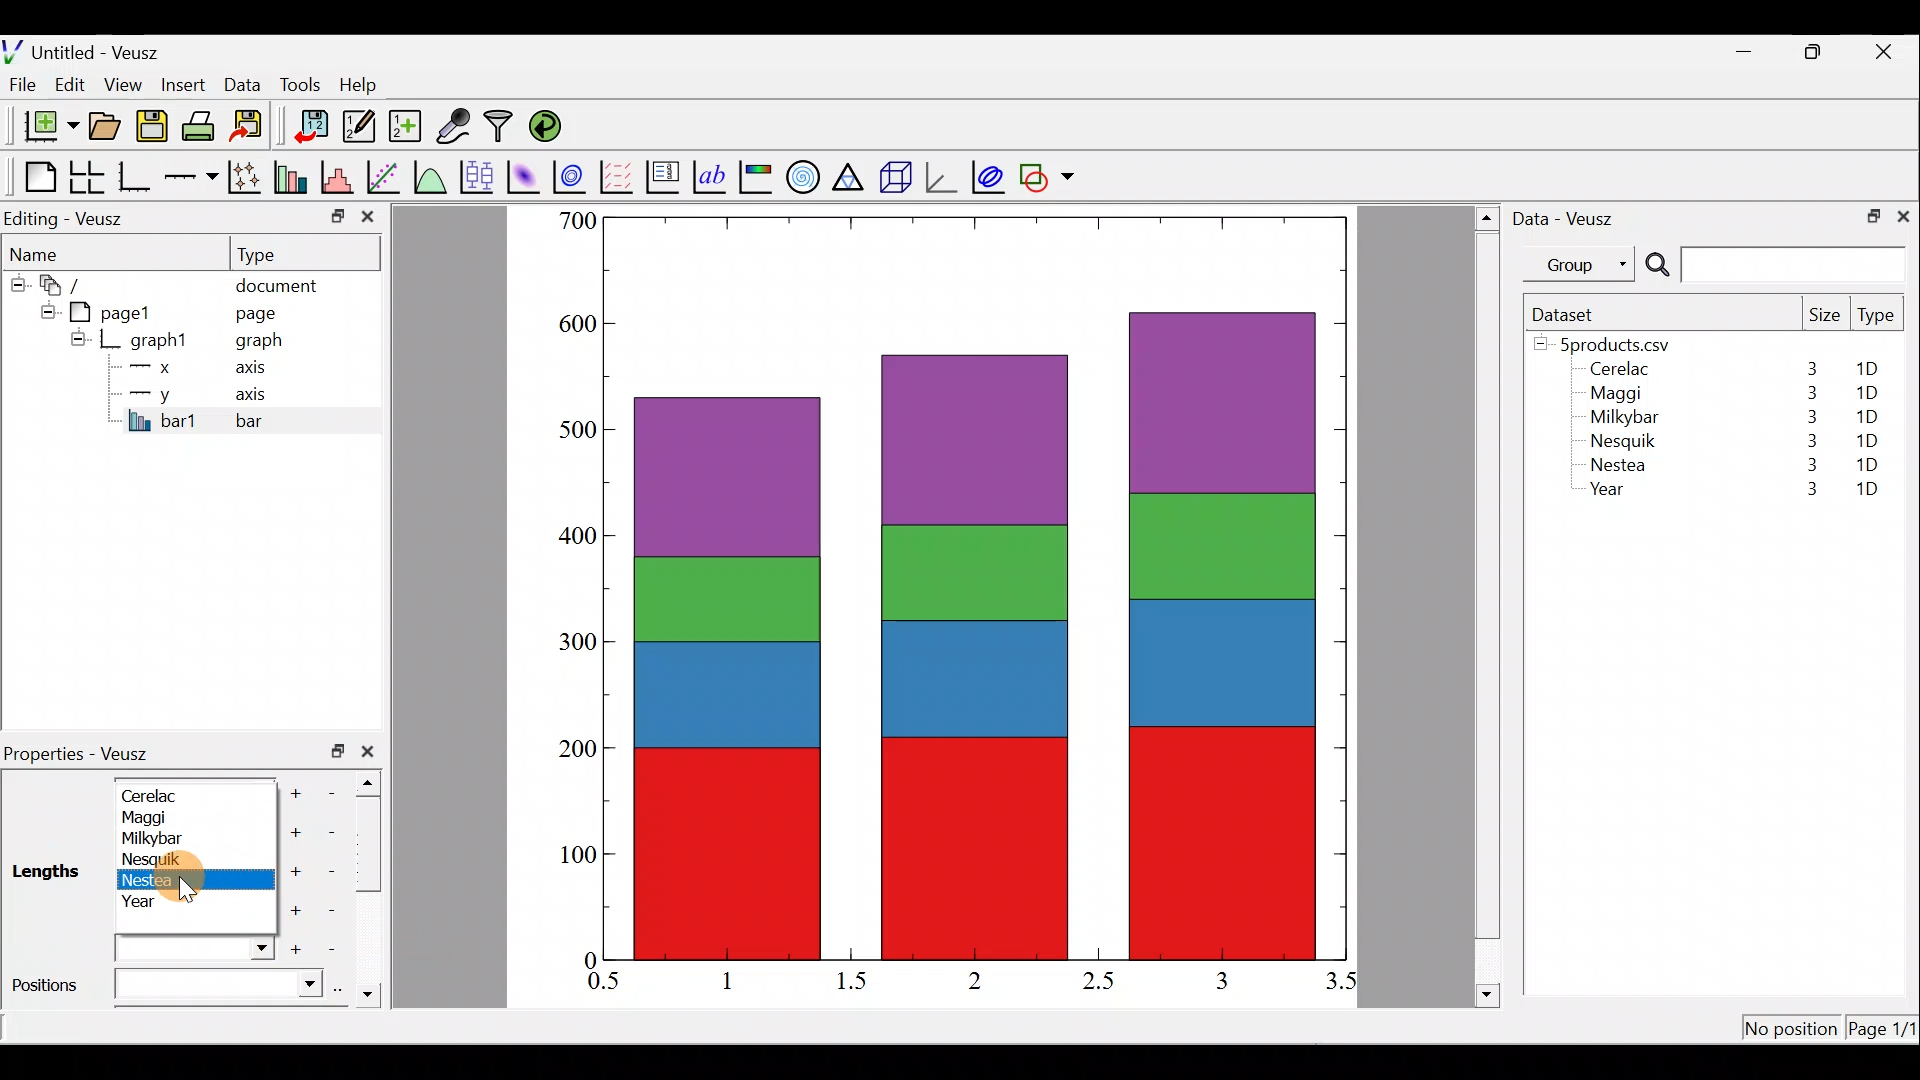 Image resolution: width=1920 pixels, height=1080 pixels. What do you see at coordinates (78, 338) in the screenshot?
I see `hide` at bounding box center [78, 338].